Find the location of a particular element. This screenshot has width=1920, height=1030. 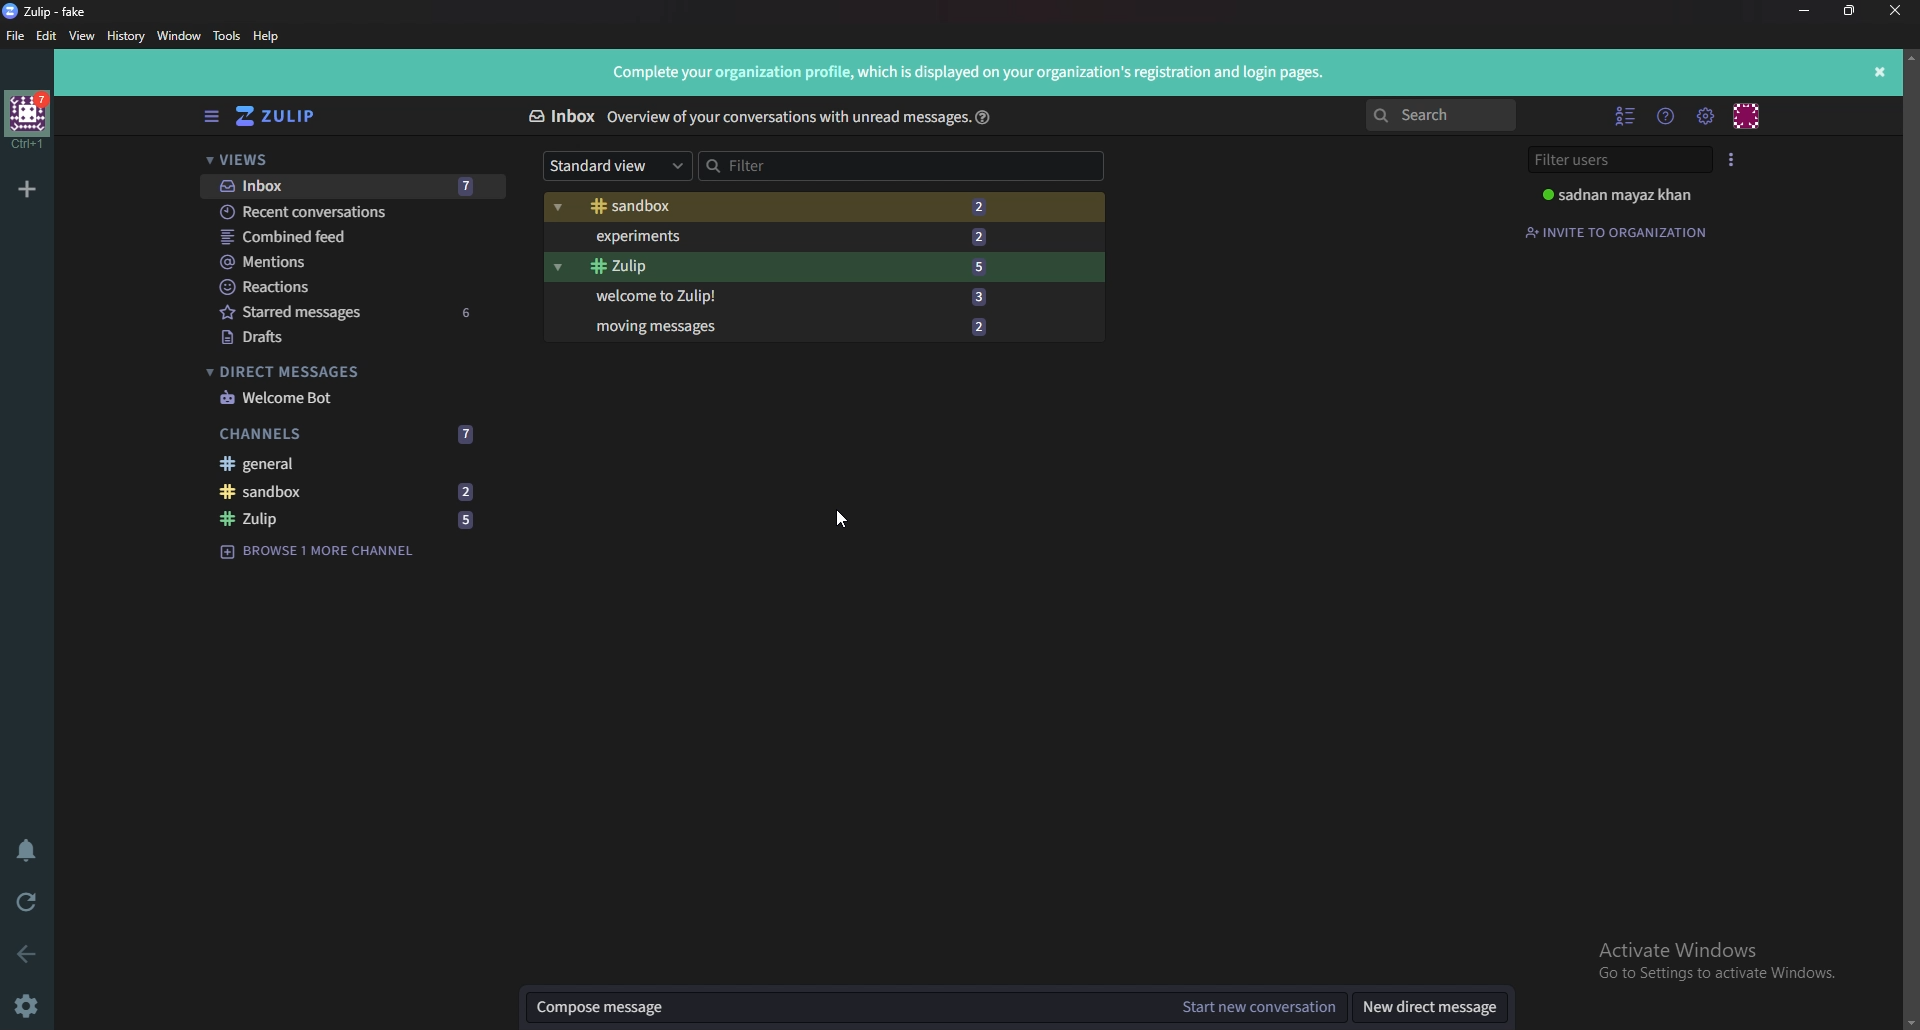

Personal menu is located at coordinates (1749, 114).